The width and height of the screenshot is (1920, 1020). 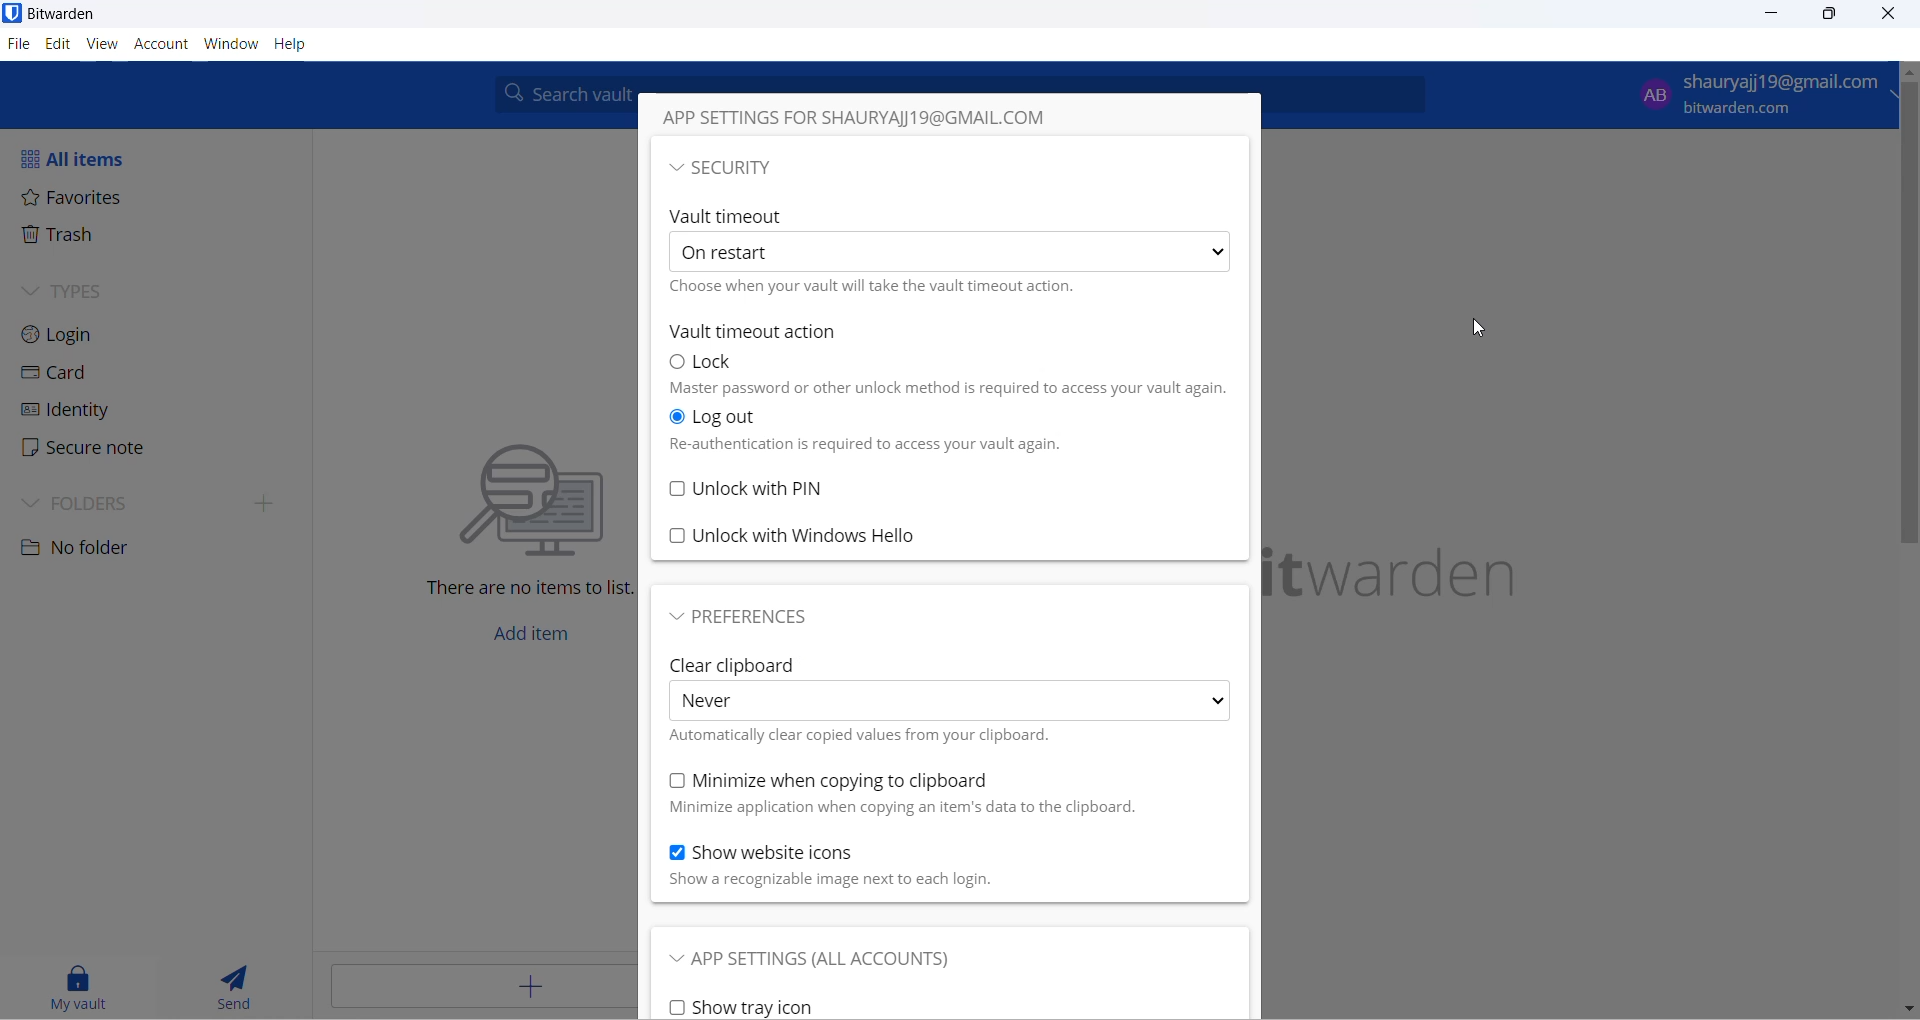 What do you see at coordinates (788, 853) in the screenshot?
I see `show website icon checkbox` at bounding box center [788, 853].